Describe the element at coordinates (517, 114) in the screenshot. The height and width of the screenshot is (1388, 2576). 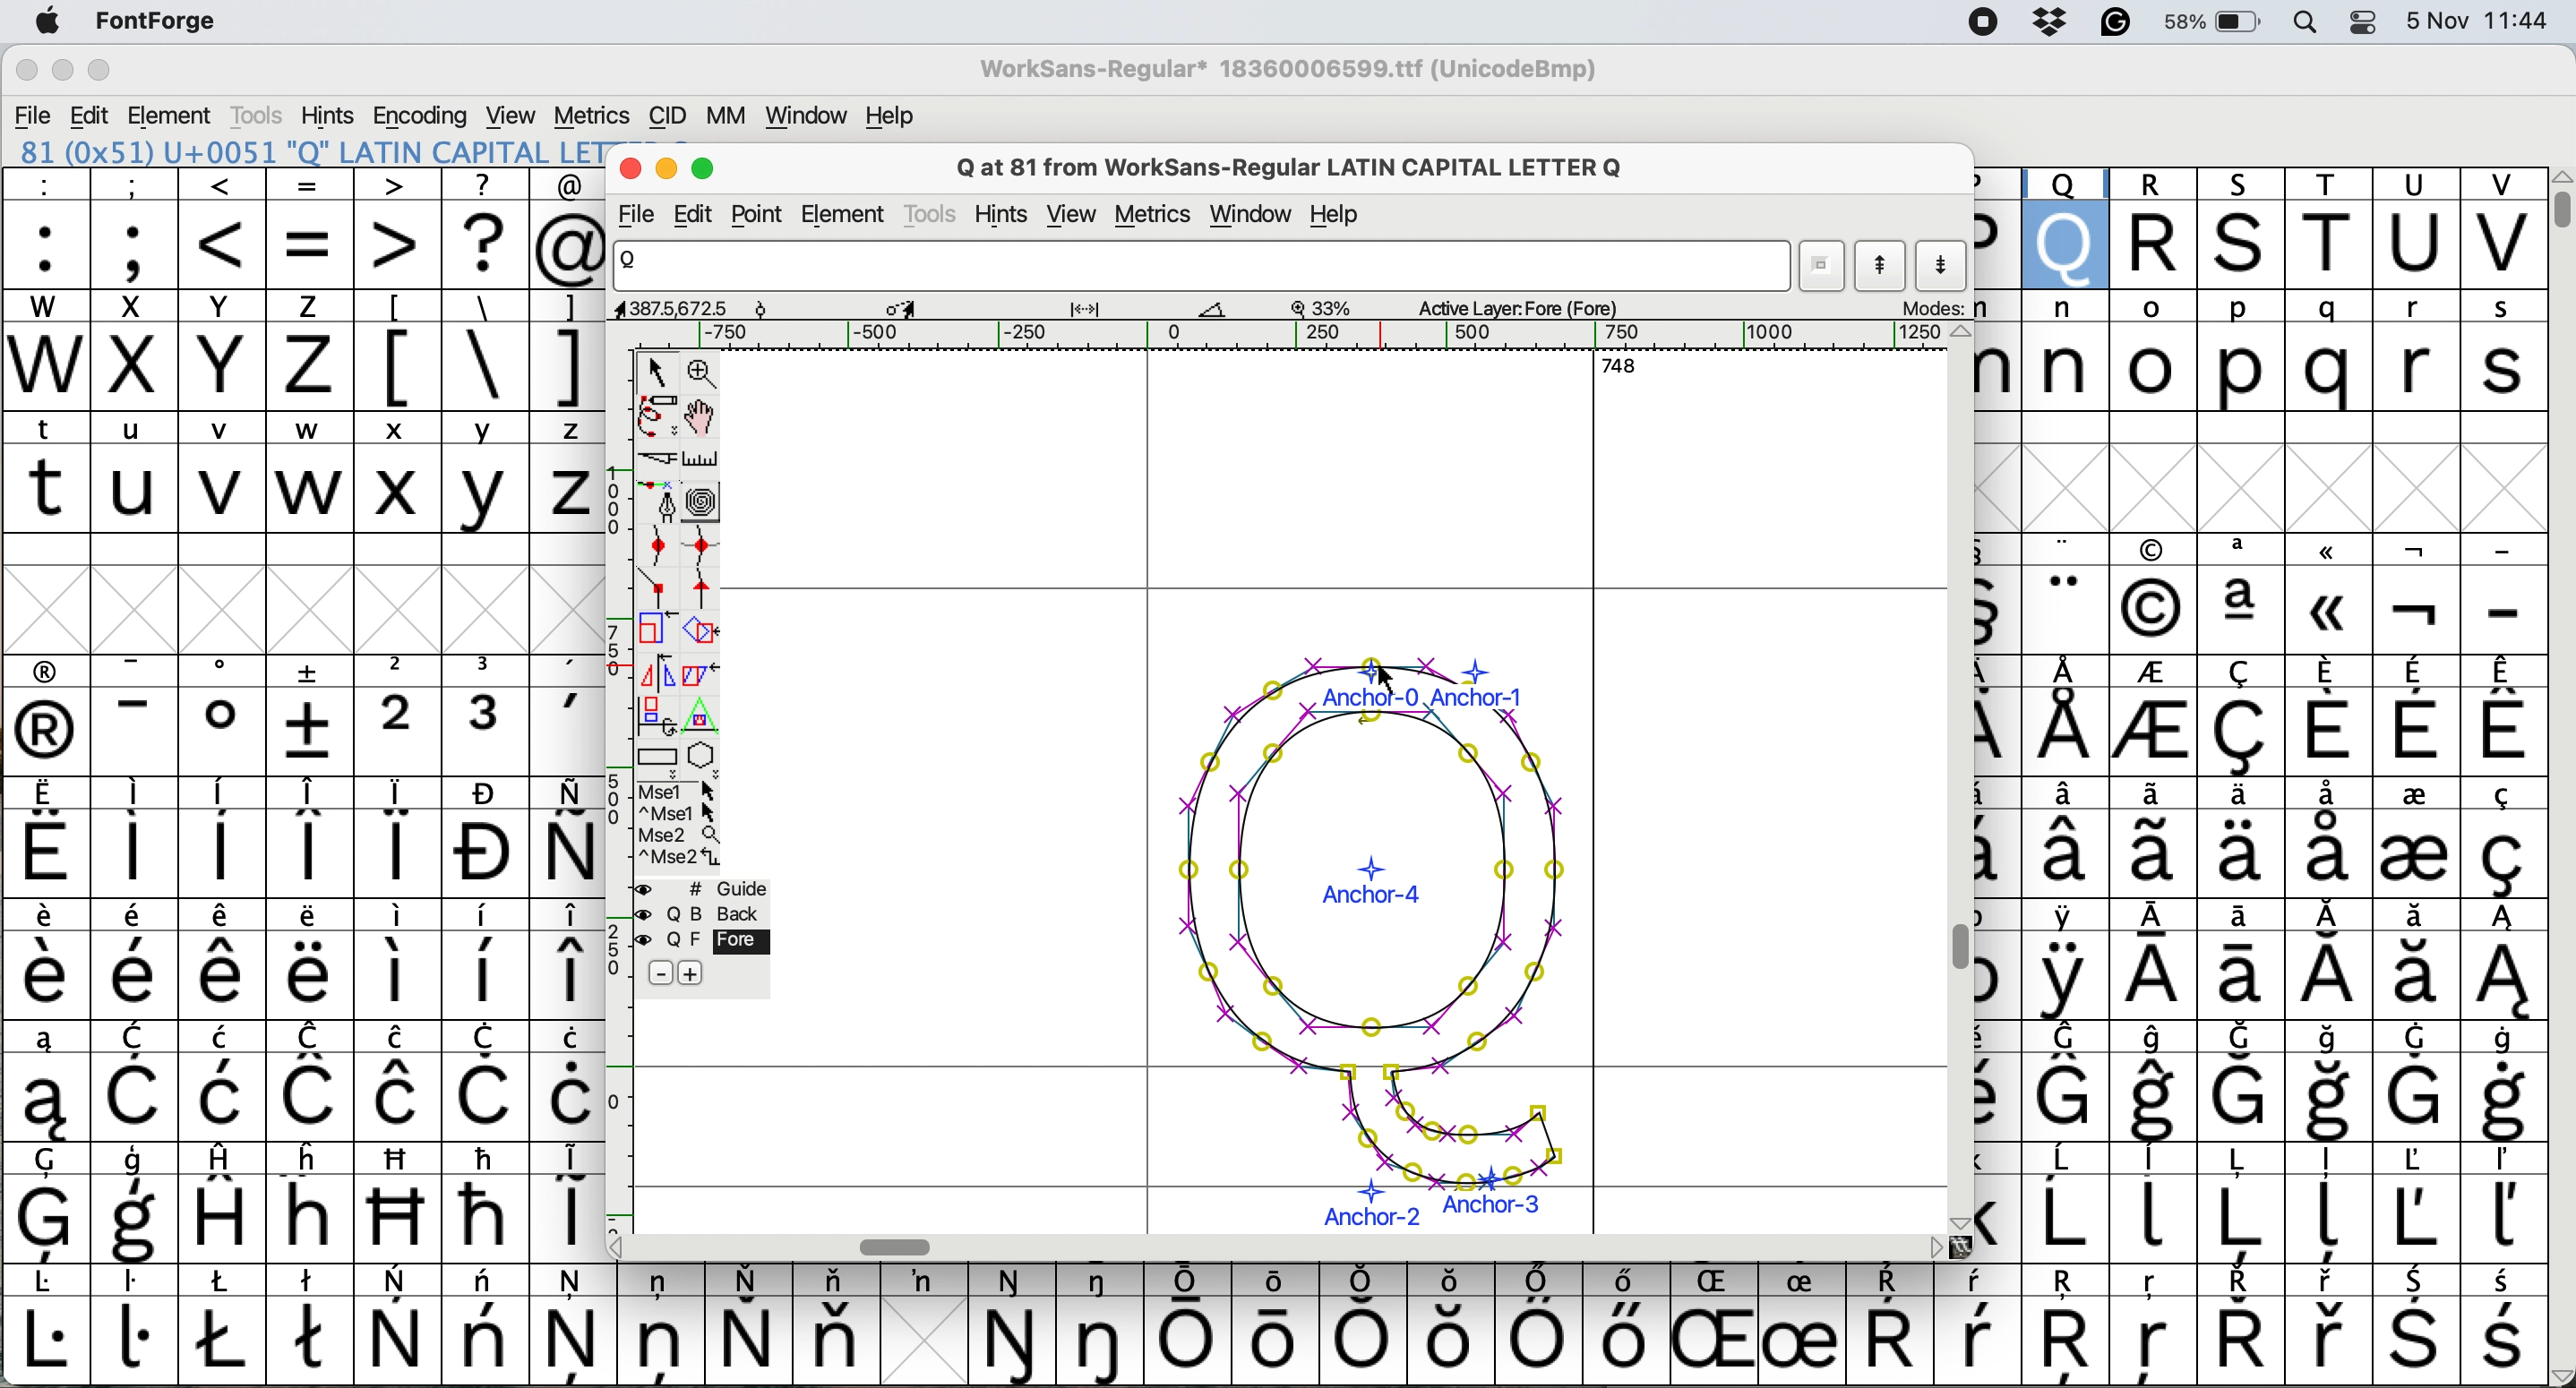
I see `view` at that location.